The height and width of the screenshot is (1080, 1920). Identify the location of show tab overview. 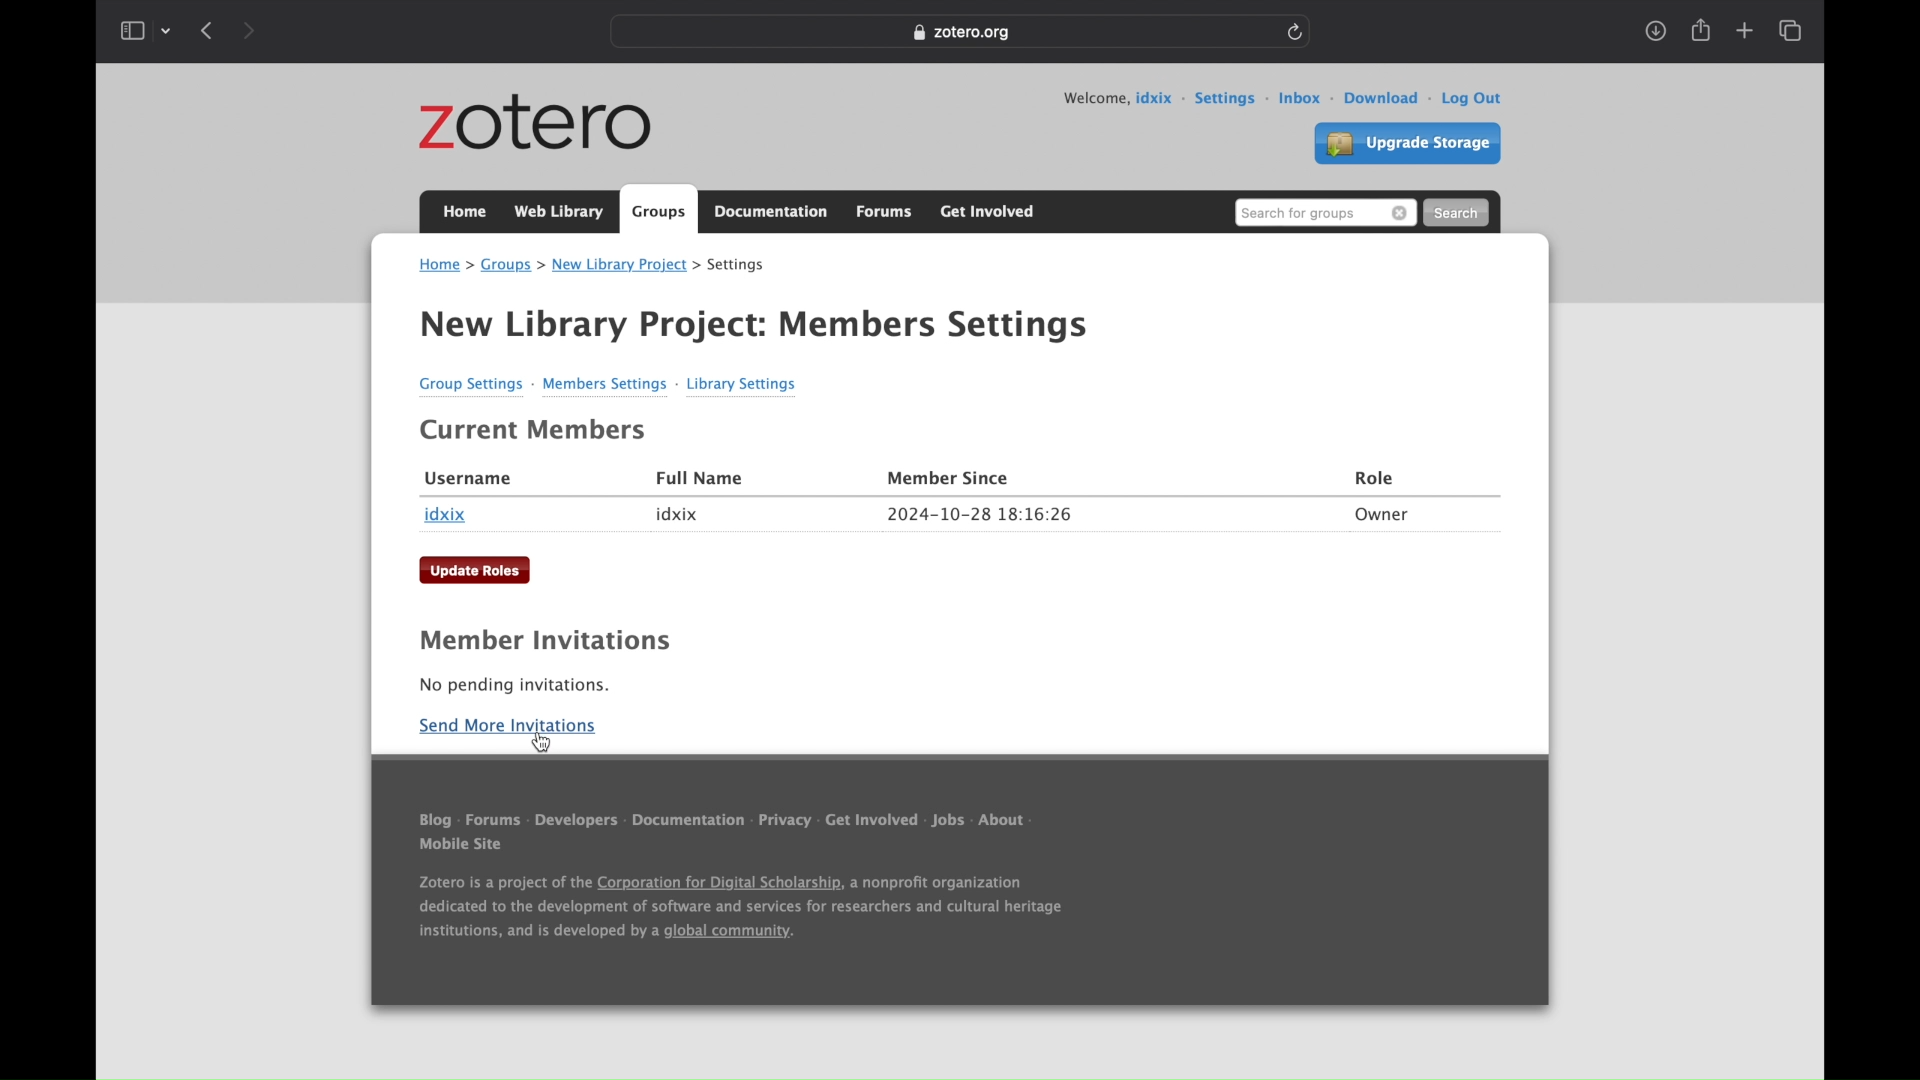
(1789, 31).